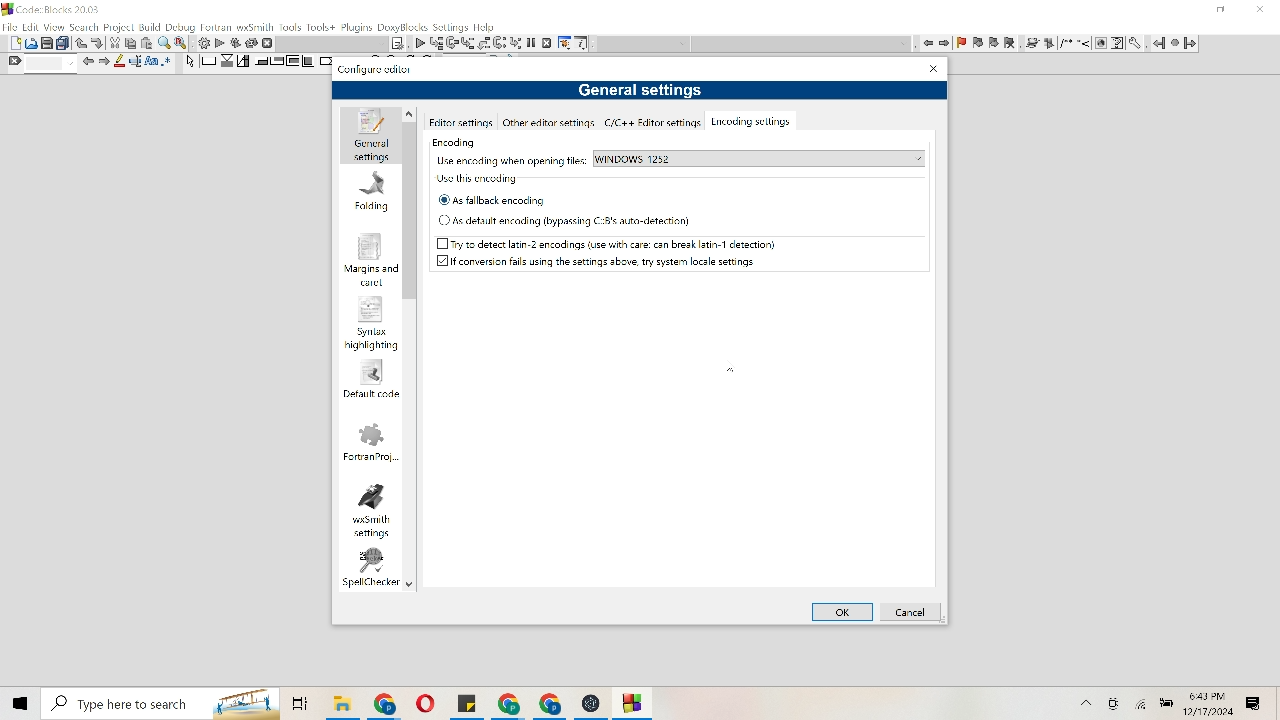  Describe the element at coordinates (1116, 703) in the screenshot. I see `Camera` at that location.